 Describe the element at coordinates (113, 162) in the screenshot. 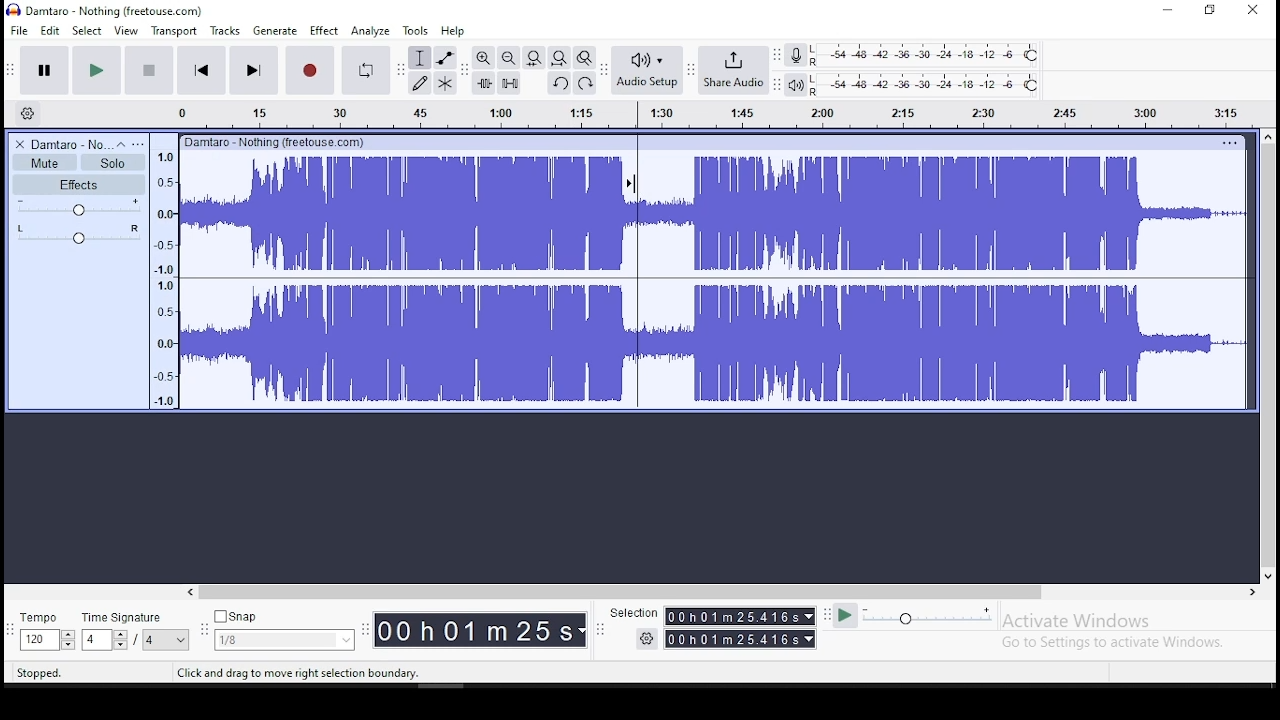

I see `solo` at that location.